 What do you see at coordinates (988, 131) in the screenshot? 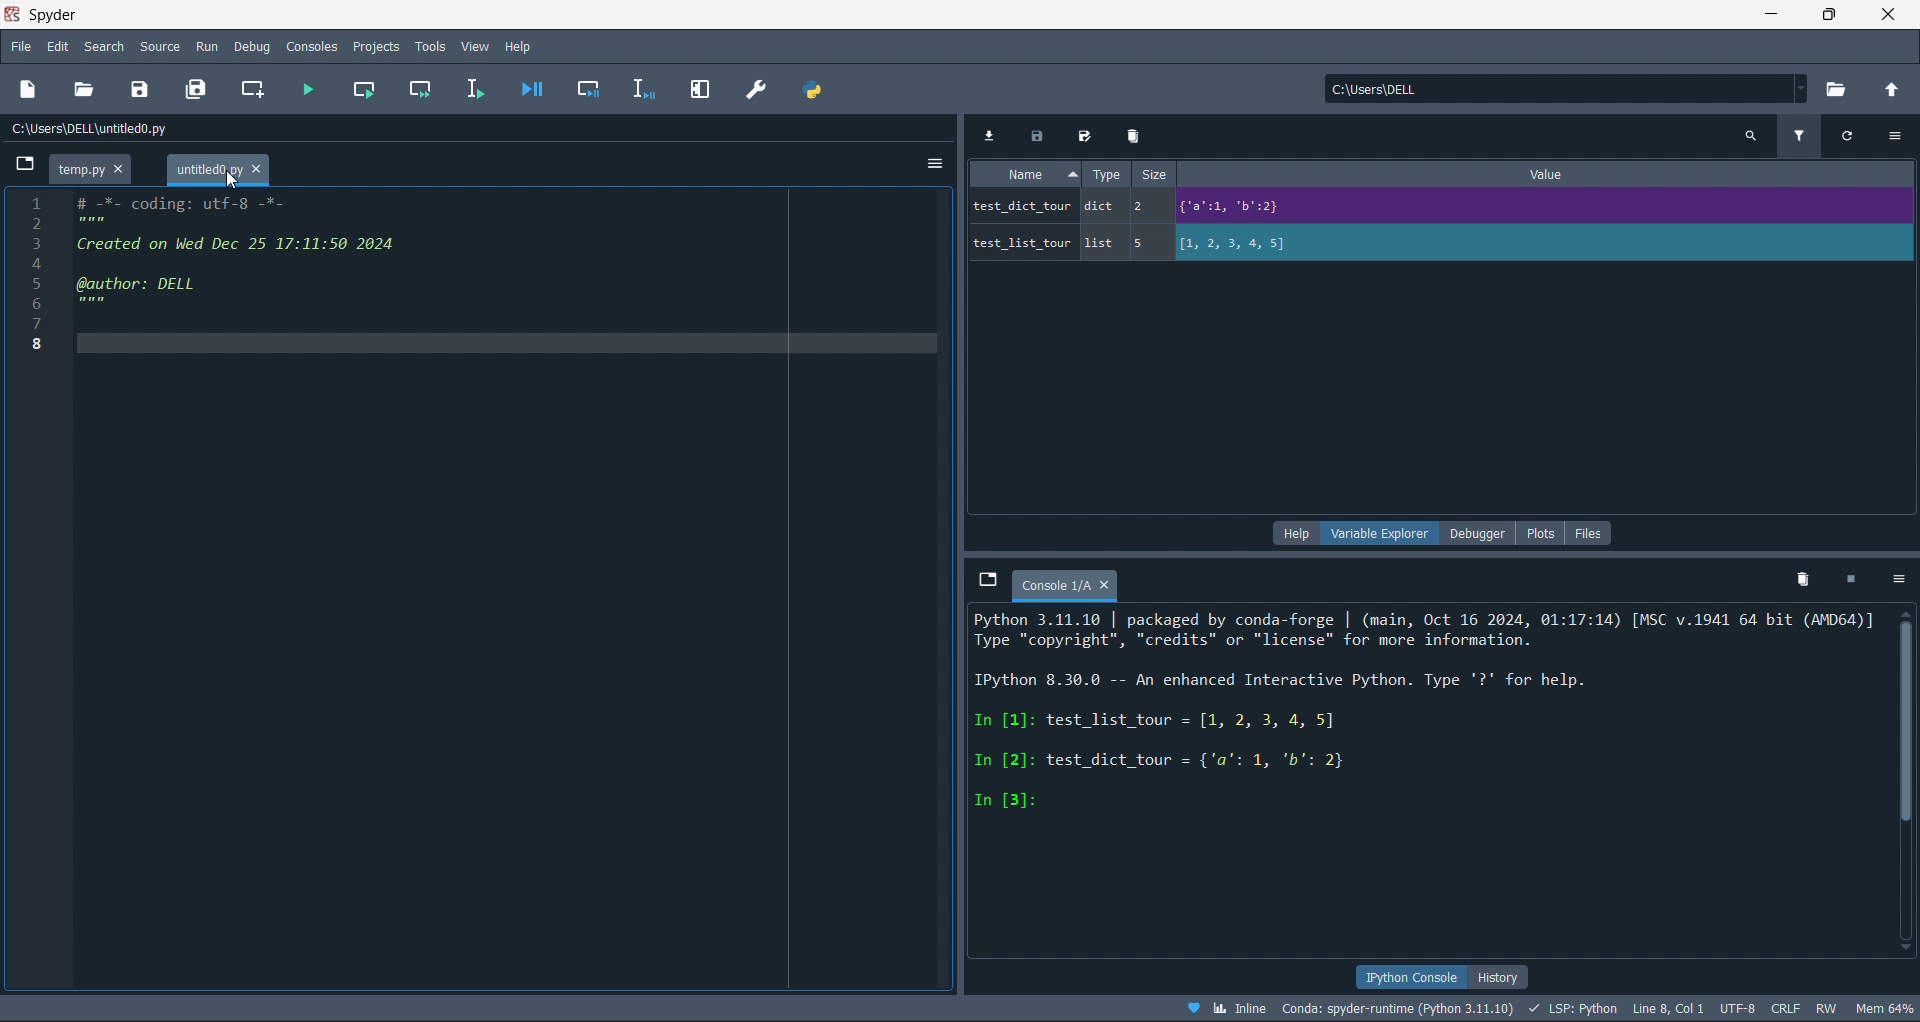
I see `import data` at bounding box center [988, 131].